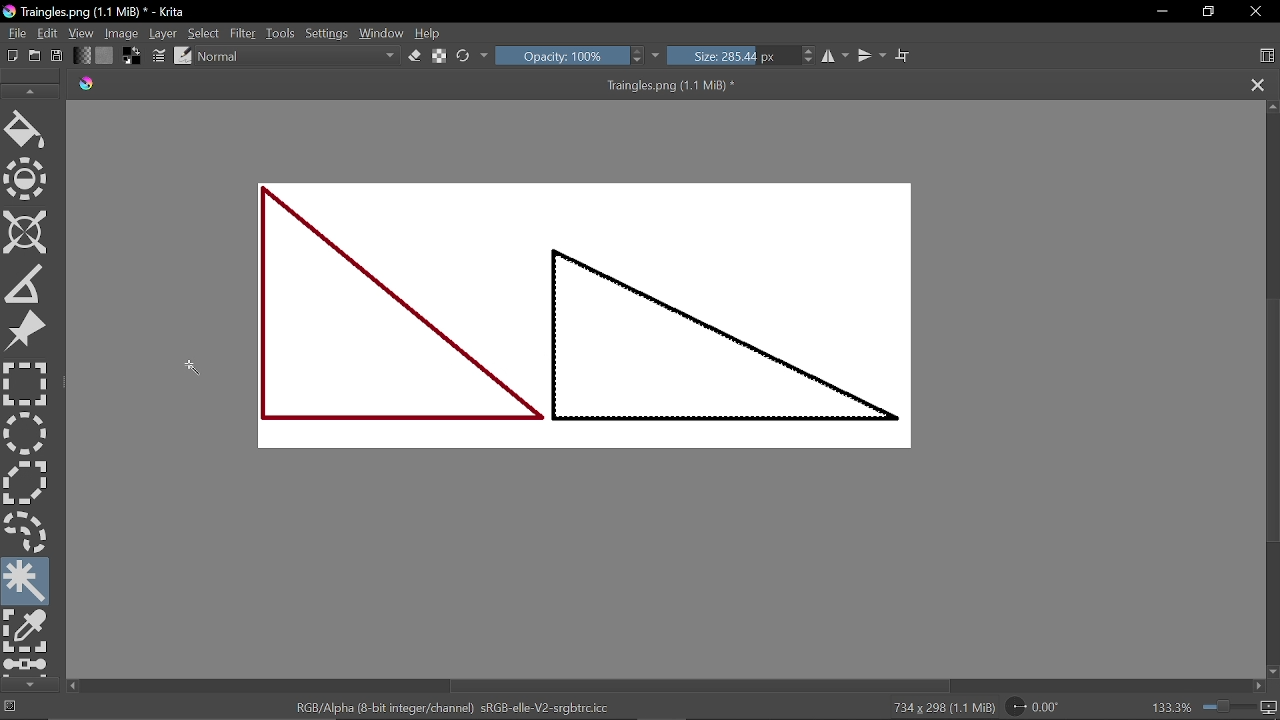 The height and width of the screenshot is (720, 1280). What do you see at coordinates (28, 90) in the screenshot?
I see `scroll up` at bounding box center [28, 90].